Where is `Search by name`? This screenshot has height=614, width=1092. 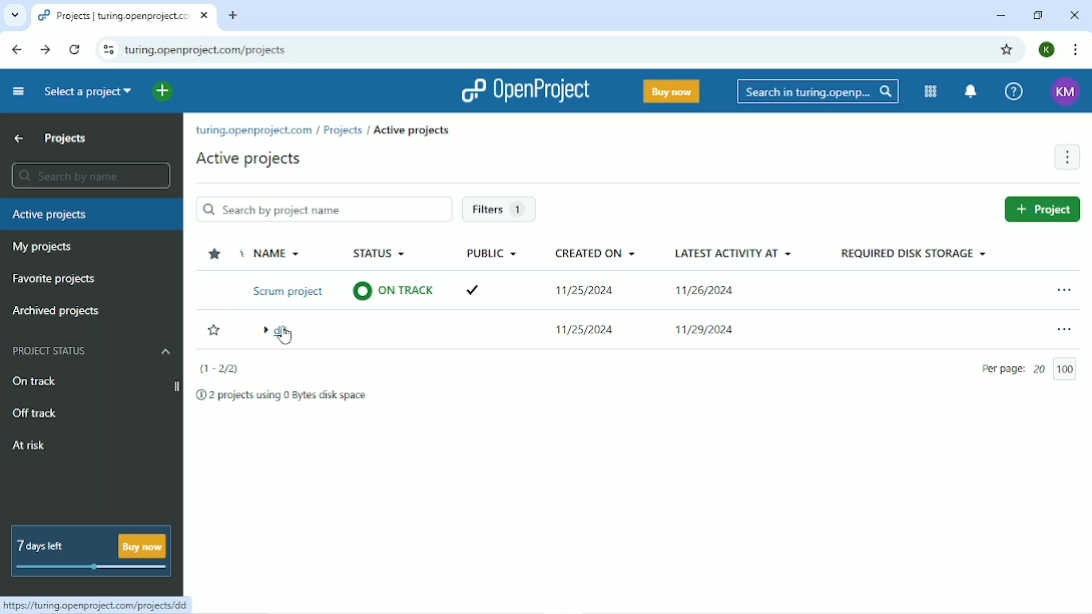 Search by name is located at coordinates (91, 175).